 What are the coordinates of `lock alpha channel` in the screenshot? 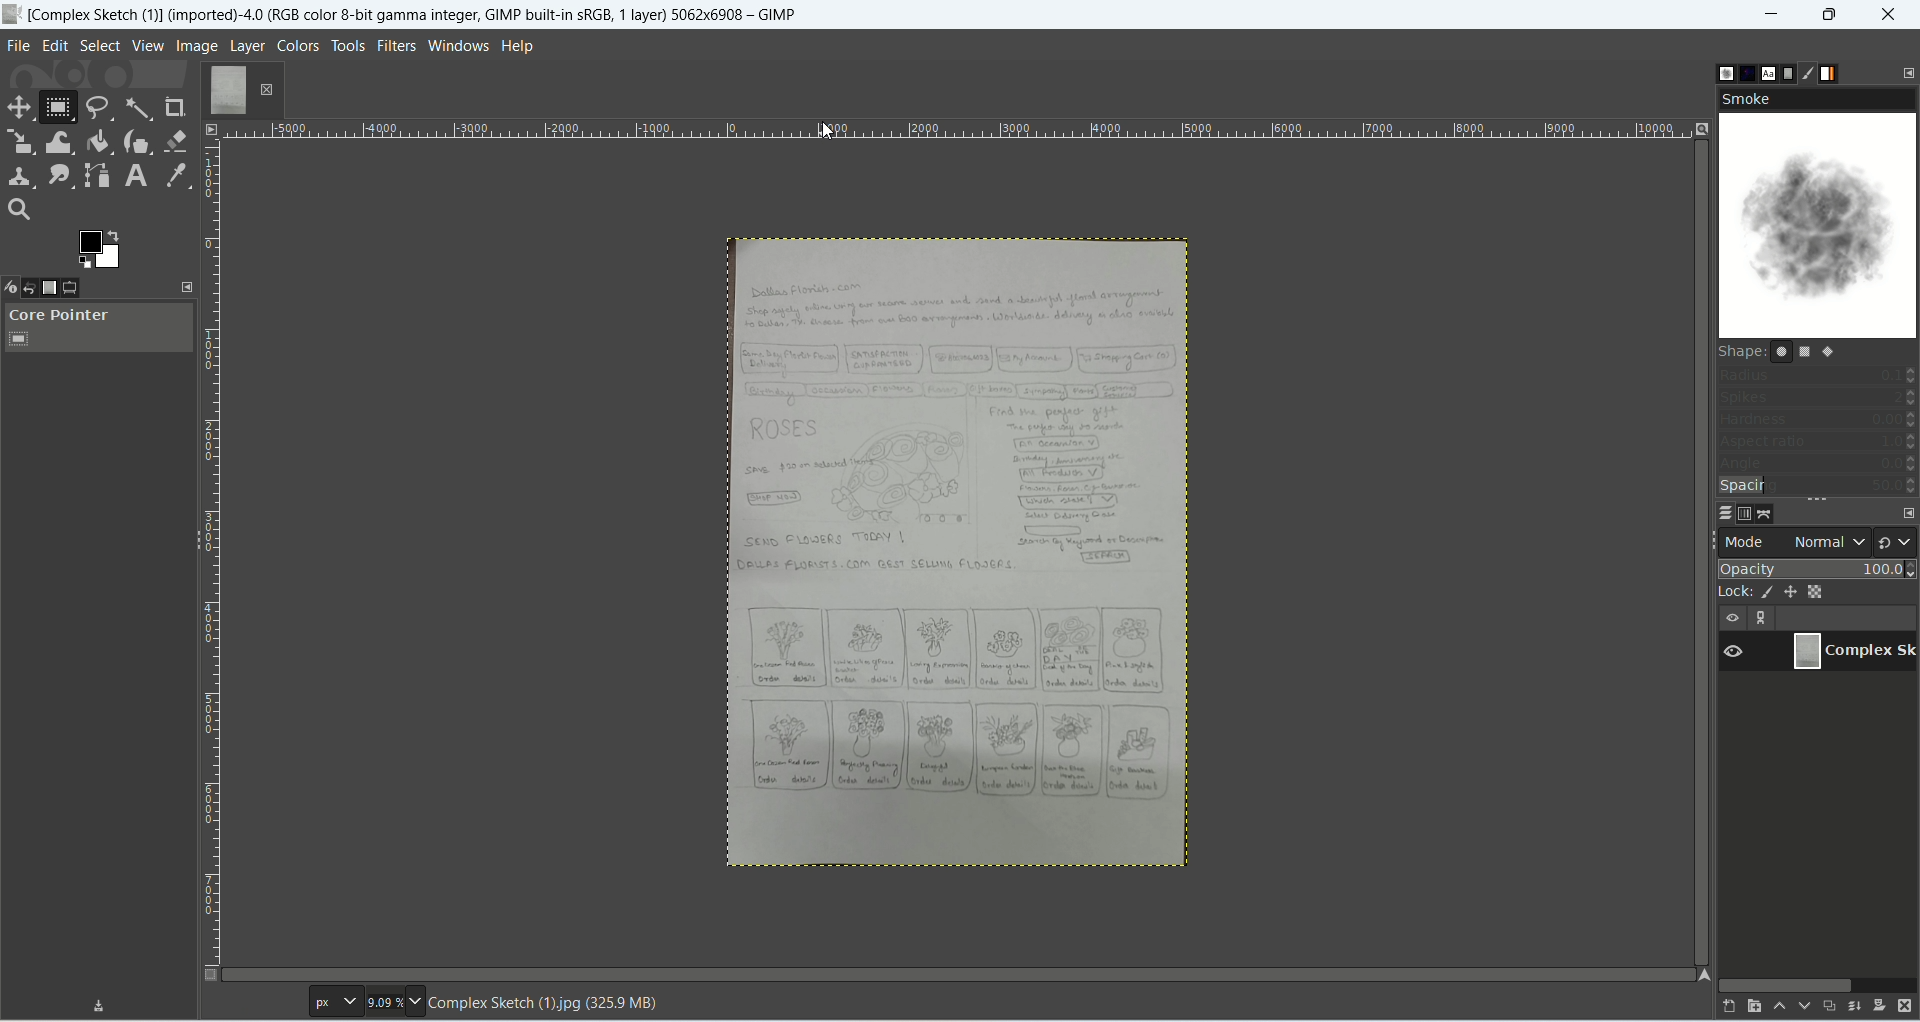 It's located at (1815, 593).